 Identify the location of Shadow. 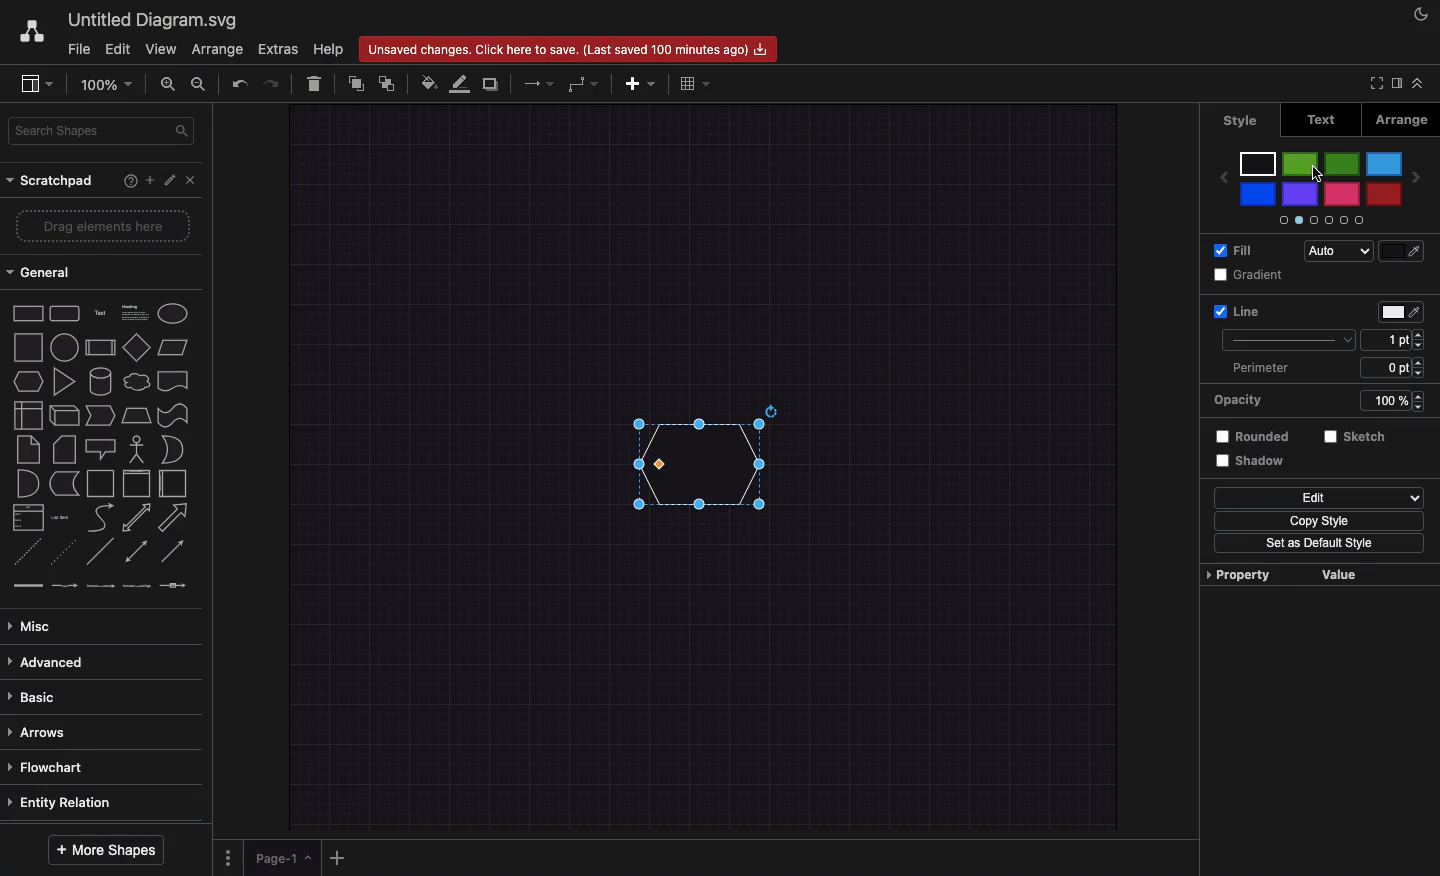
(1255, 461).